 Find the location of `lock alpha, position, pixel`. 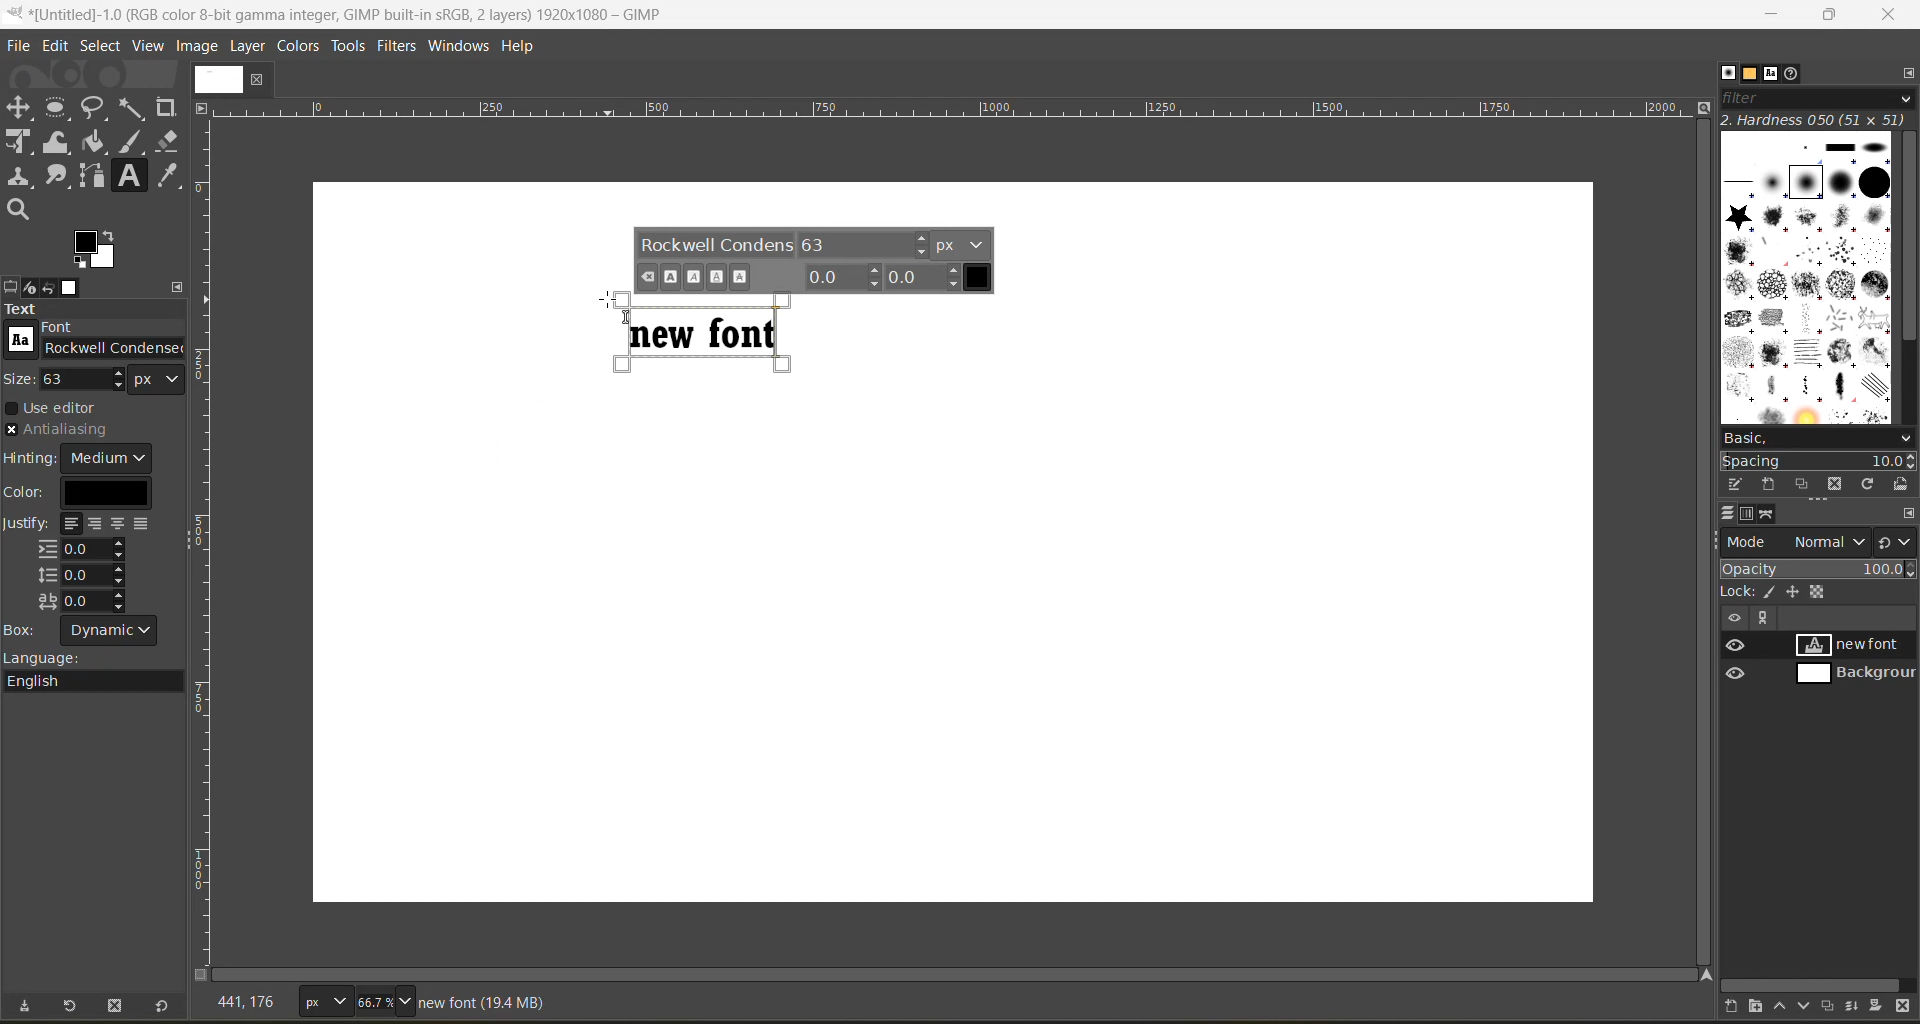

lock alpha, position, pixel is located at coordinates (1787, 590).